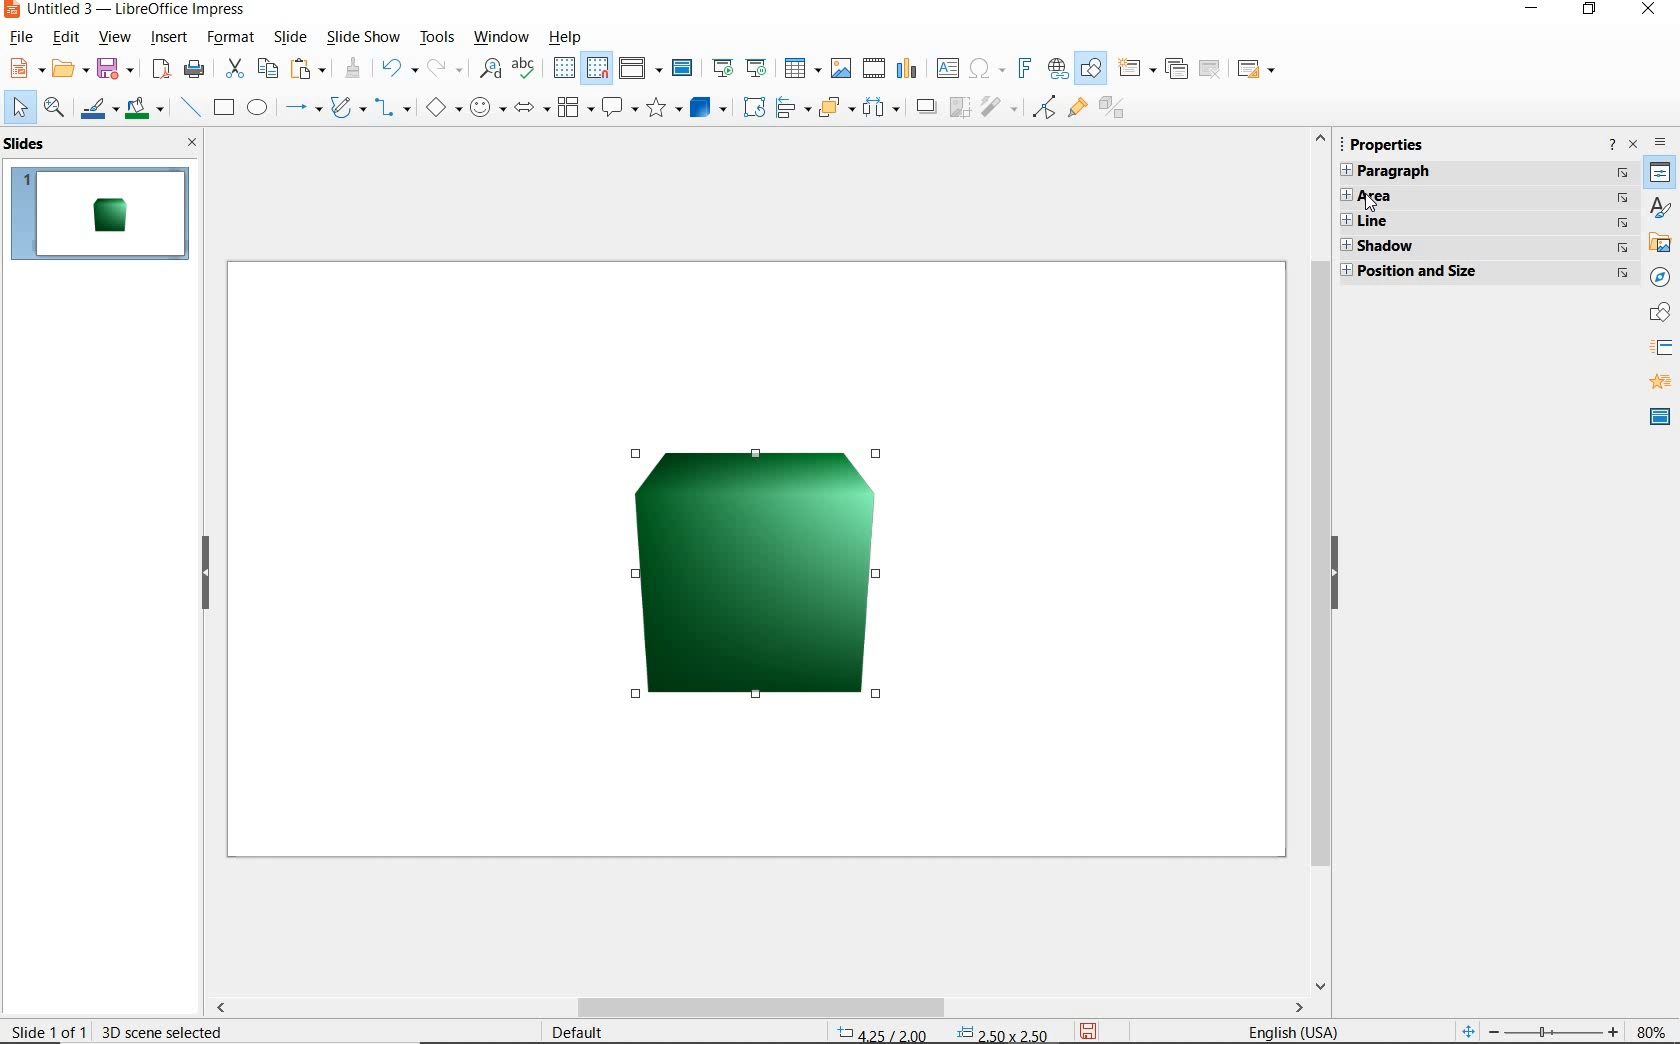  What do you see at coordinates (1058, 67) in the screenshot?
I see `insert hyperlink` at bounding box center [1058, 67].